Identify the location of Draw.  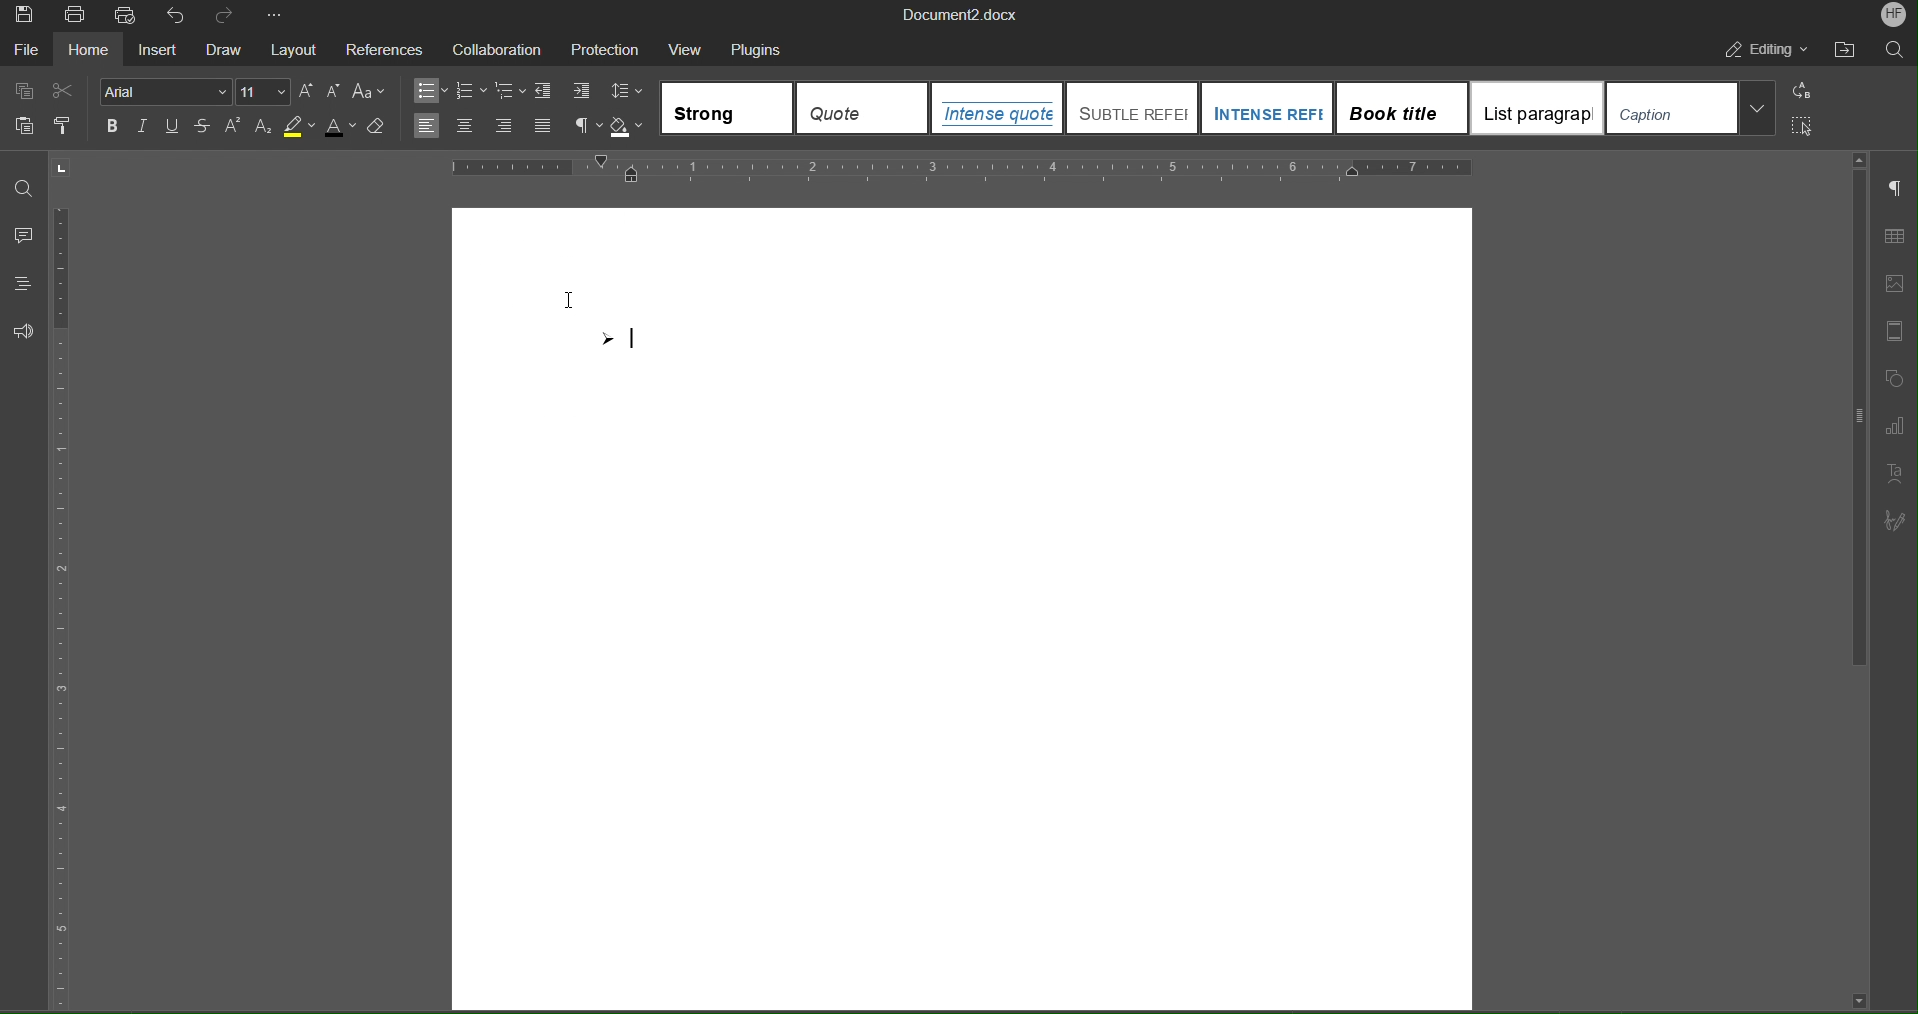
(225, 51).